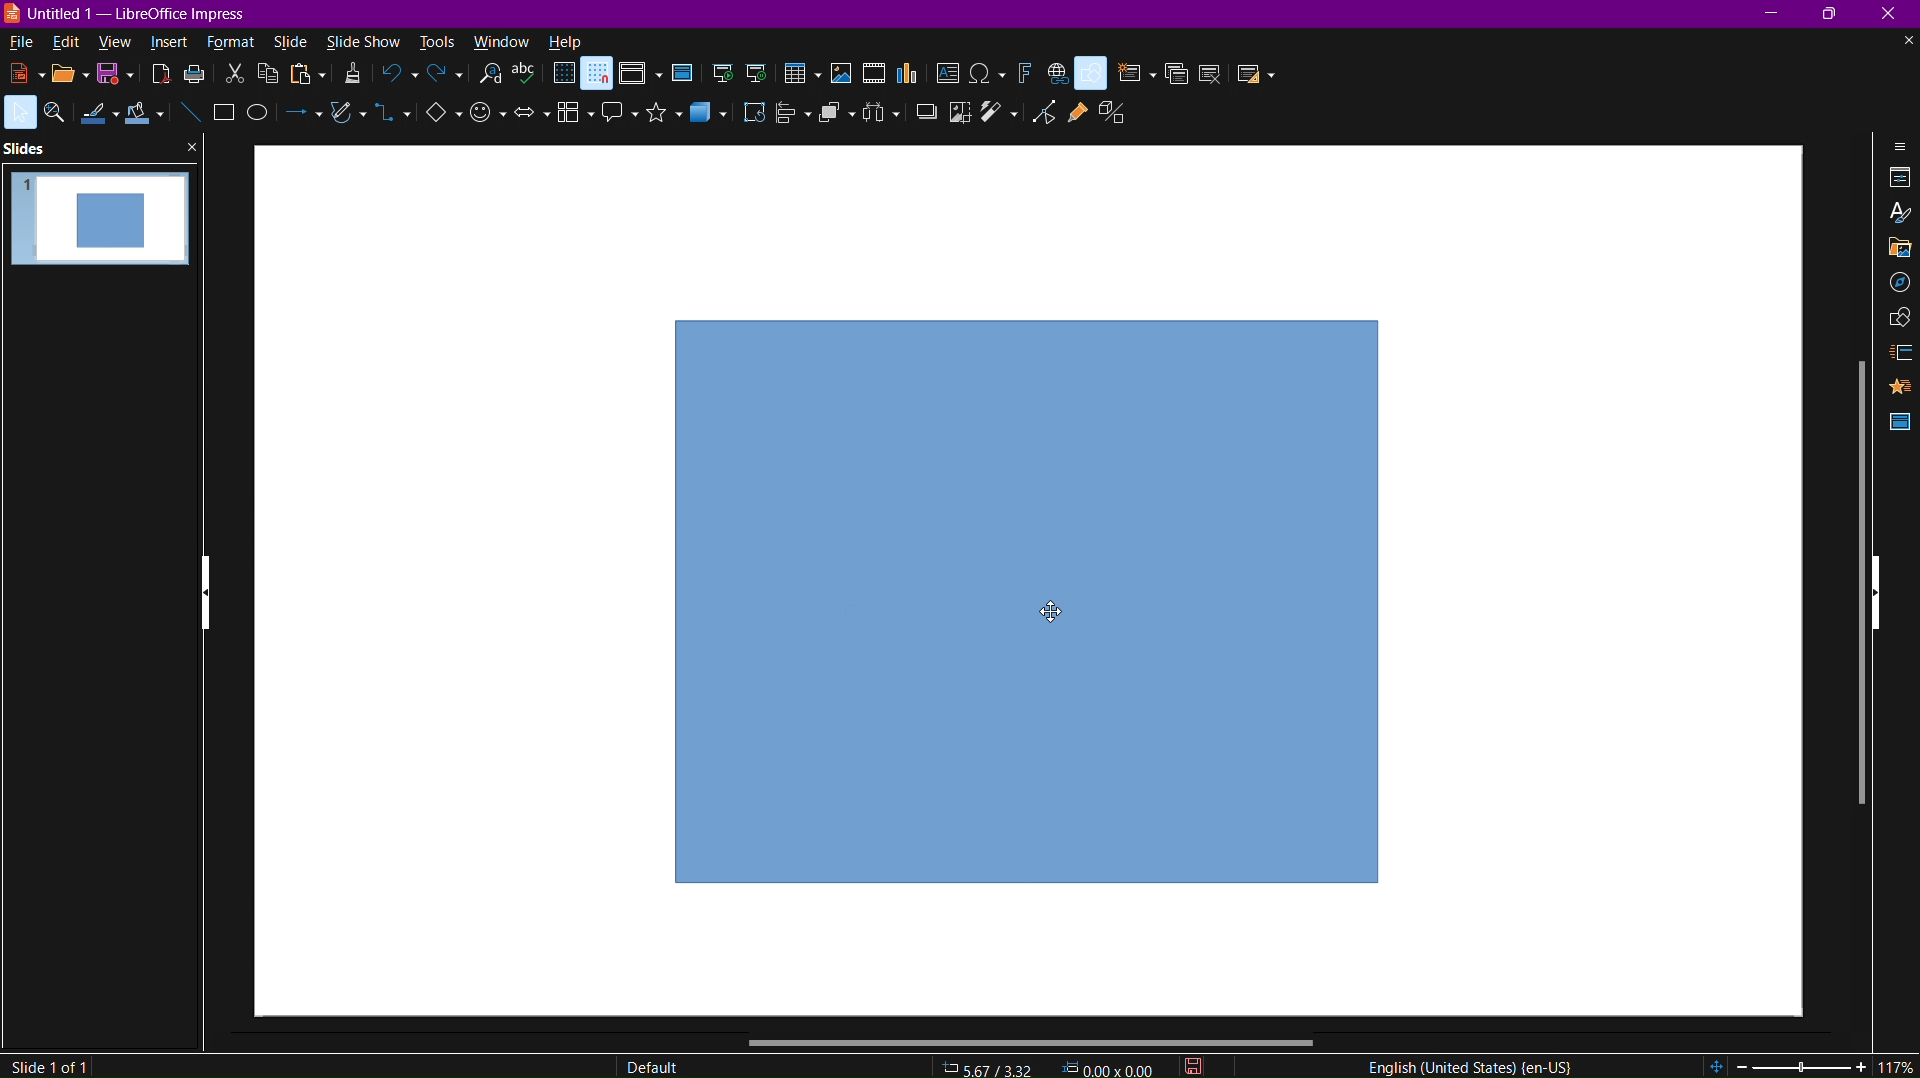 The height and width of the screenshot is (1078, 1920). I want to click on cut, so click(237, 76).